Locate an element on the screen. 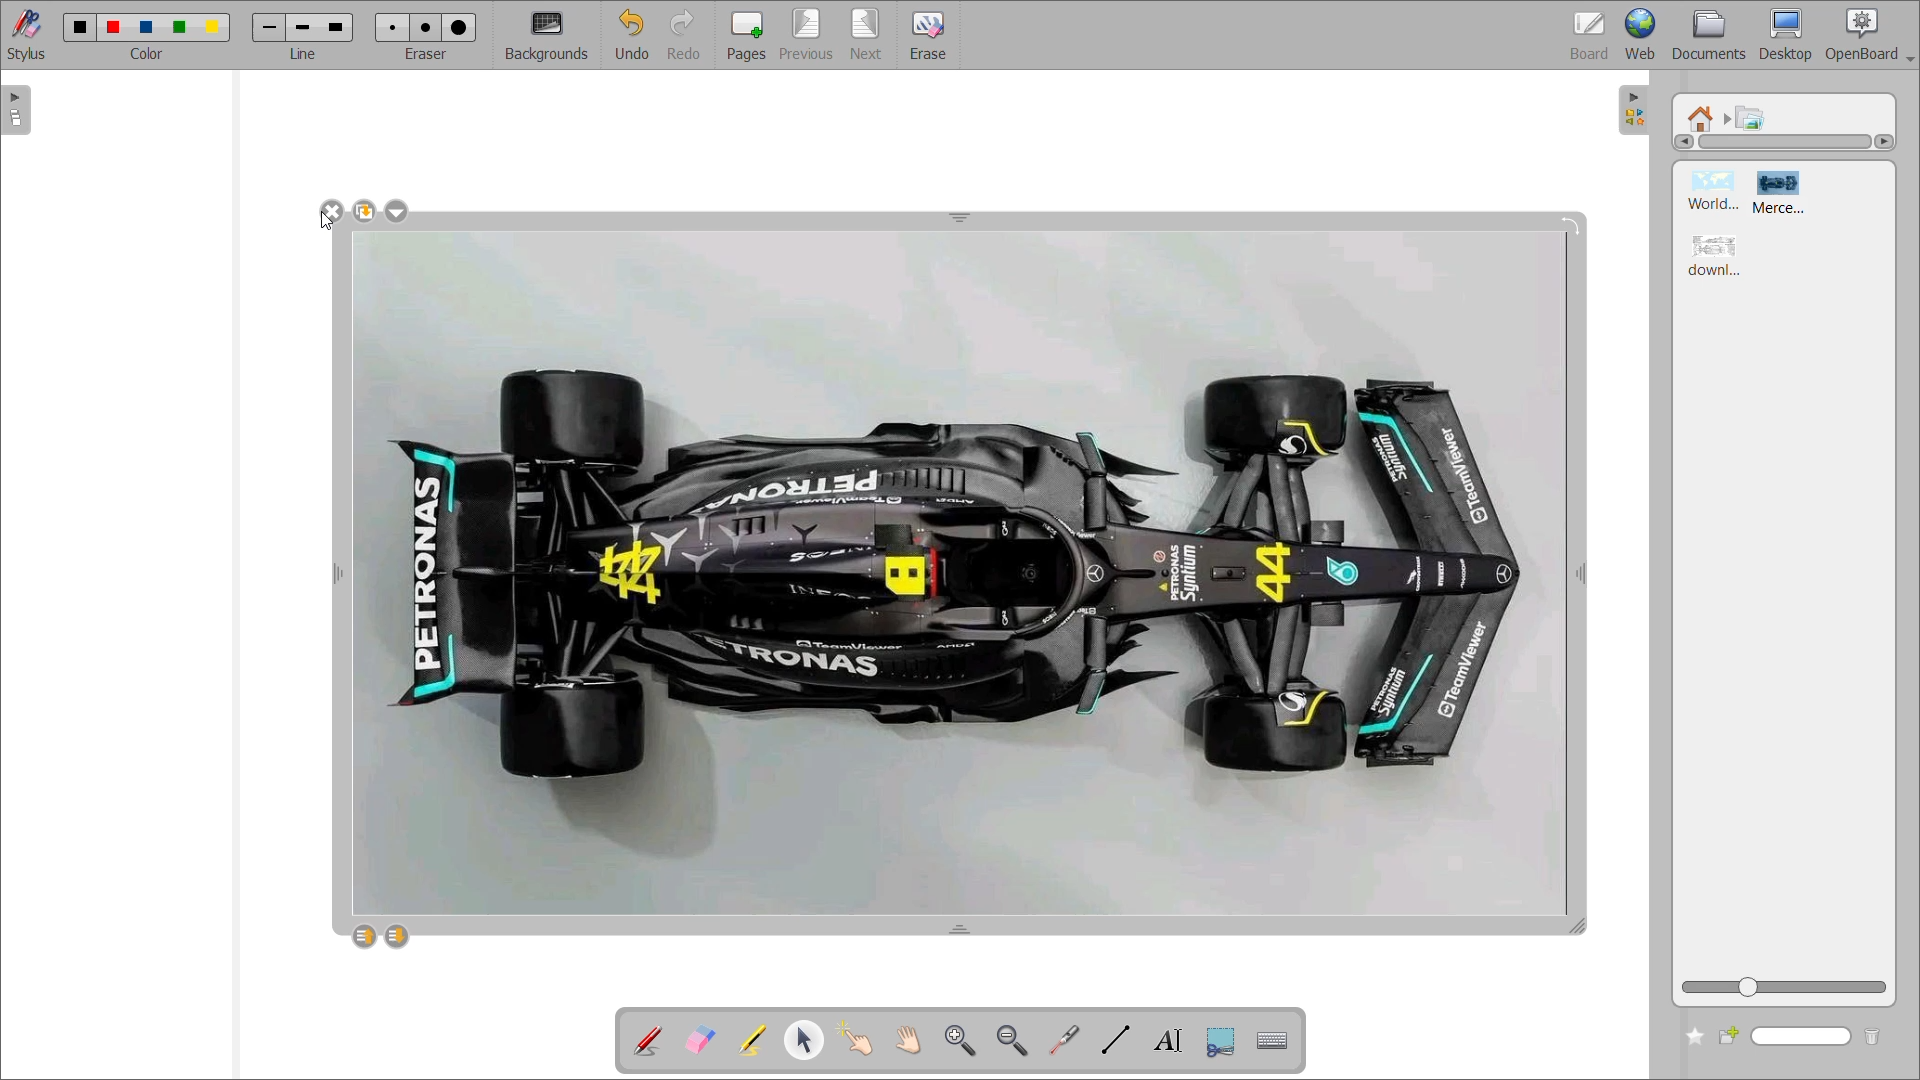 The image size is (1920, 1080). image 1 is located at coordinates (1715, 190).